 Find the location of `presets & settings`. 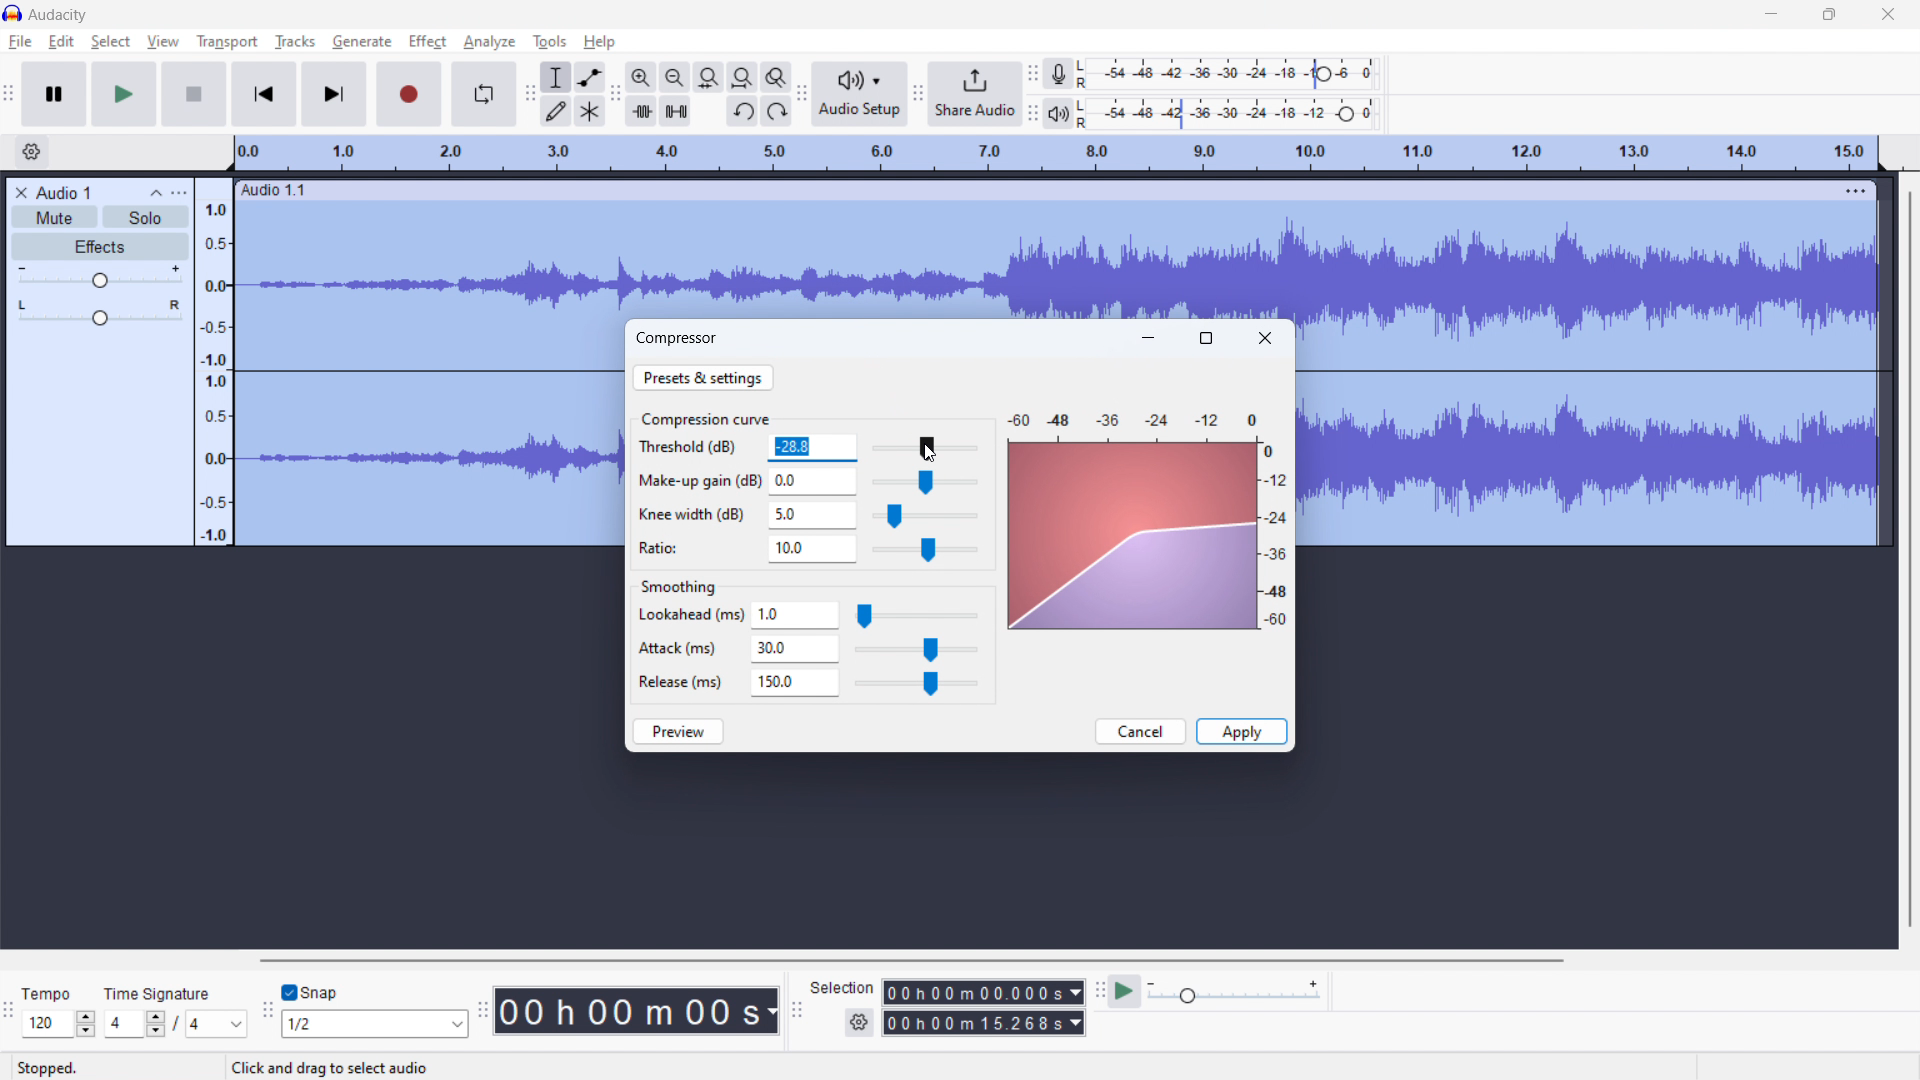

presets & settings is located at coordinates (703, 377).